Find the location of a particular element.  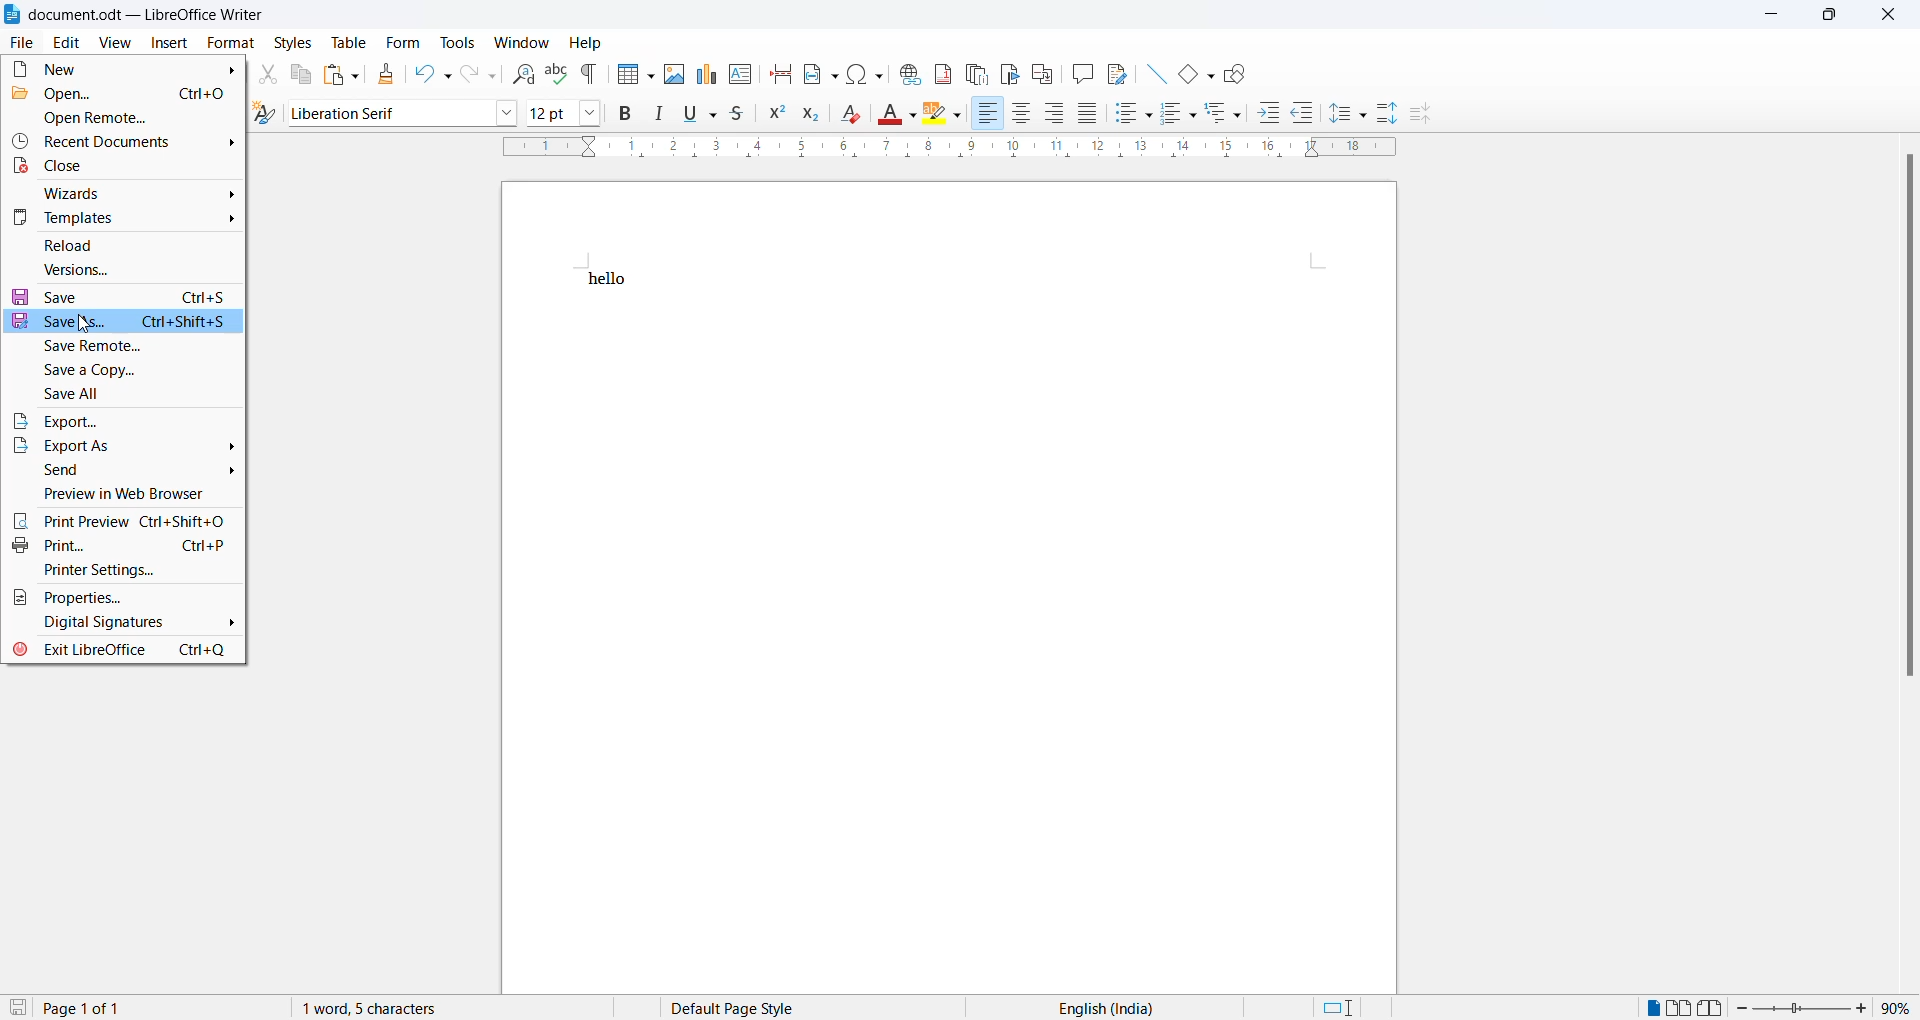

Font option is located at coordinates (507, 113).